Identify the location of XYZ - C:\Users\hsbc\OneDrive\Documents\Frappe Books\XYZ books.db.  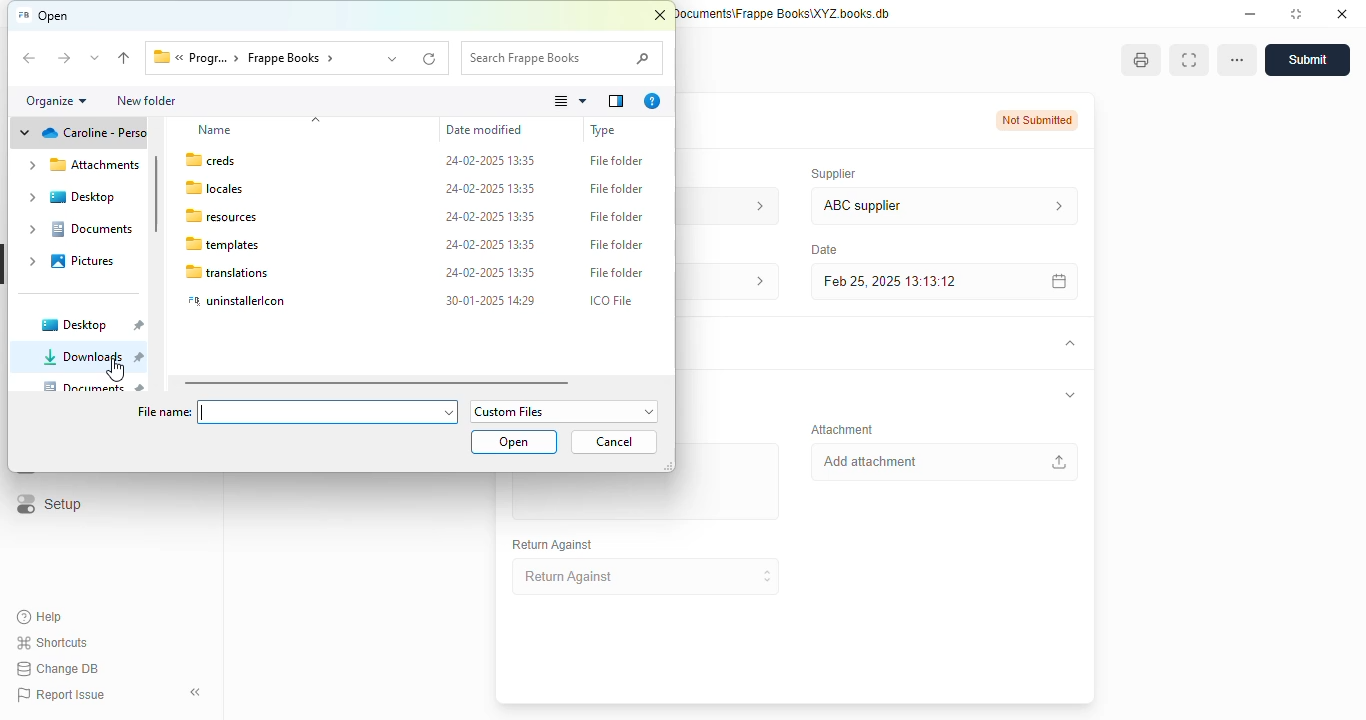
(784, 13).